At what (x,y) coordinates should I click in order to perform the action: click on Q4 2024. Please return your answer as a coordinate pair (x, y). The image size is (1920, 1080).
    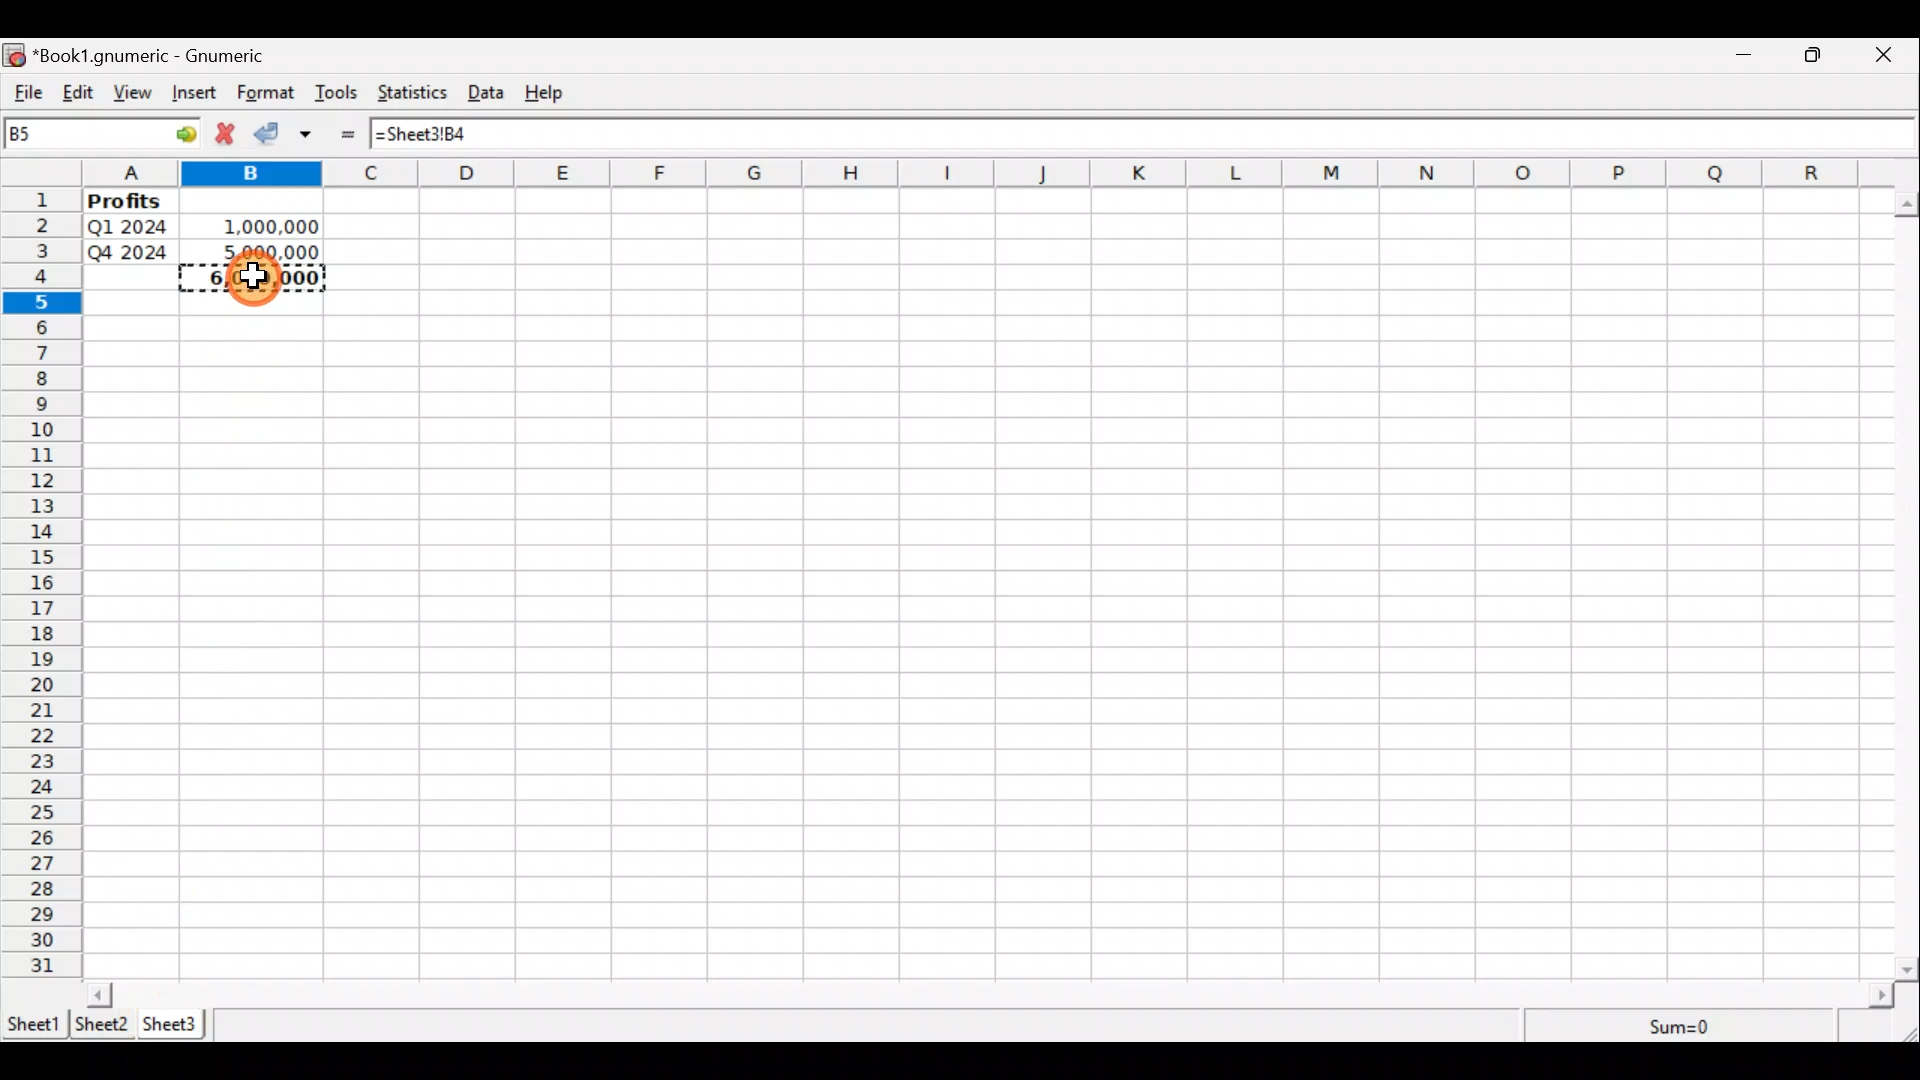
    Looking at the image, I should click on (130, 252).